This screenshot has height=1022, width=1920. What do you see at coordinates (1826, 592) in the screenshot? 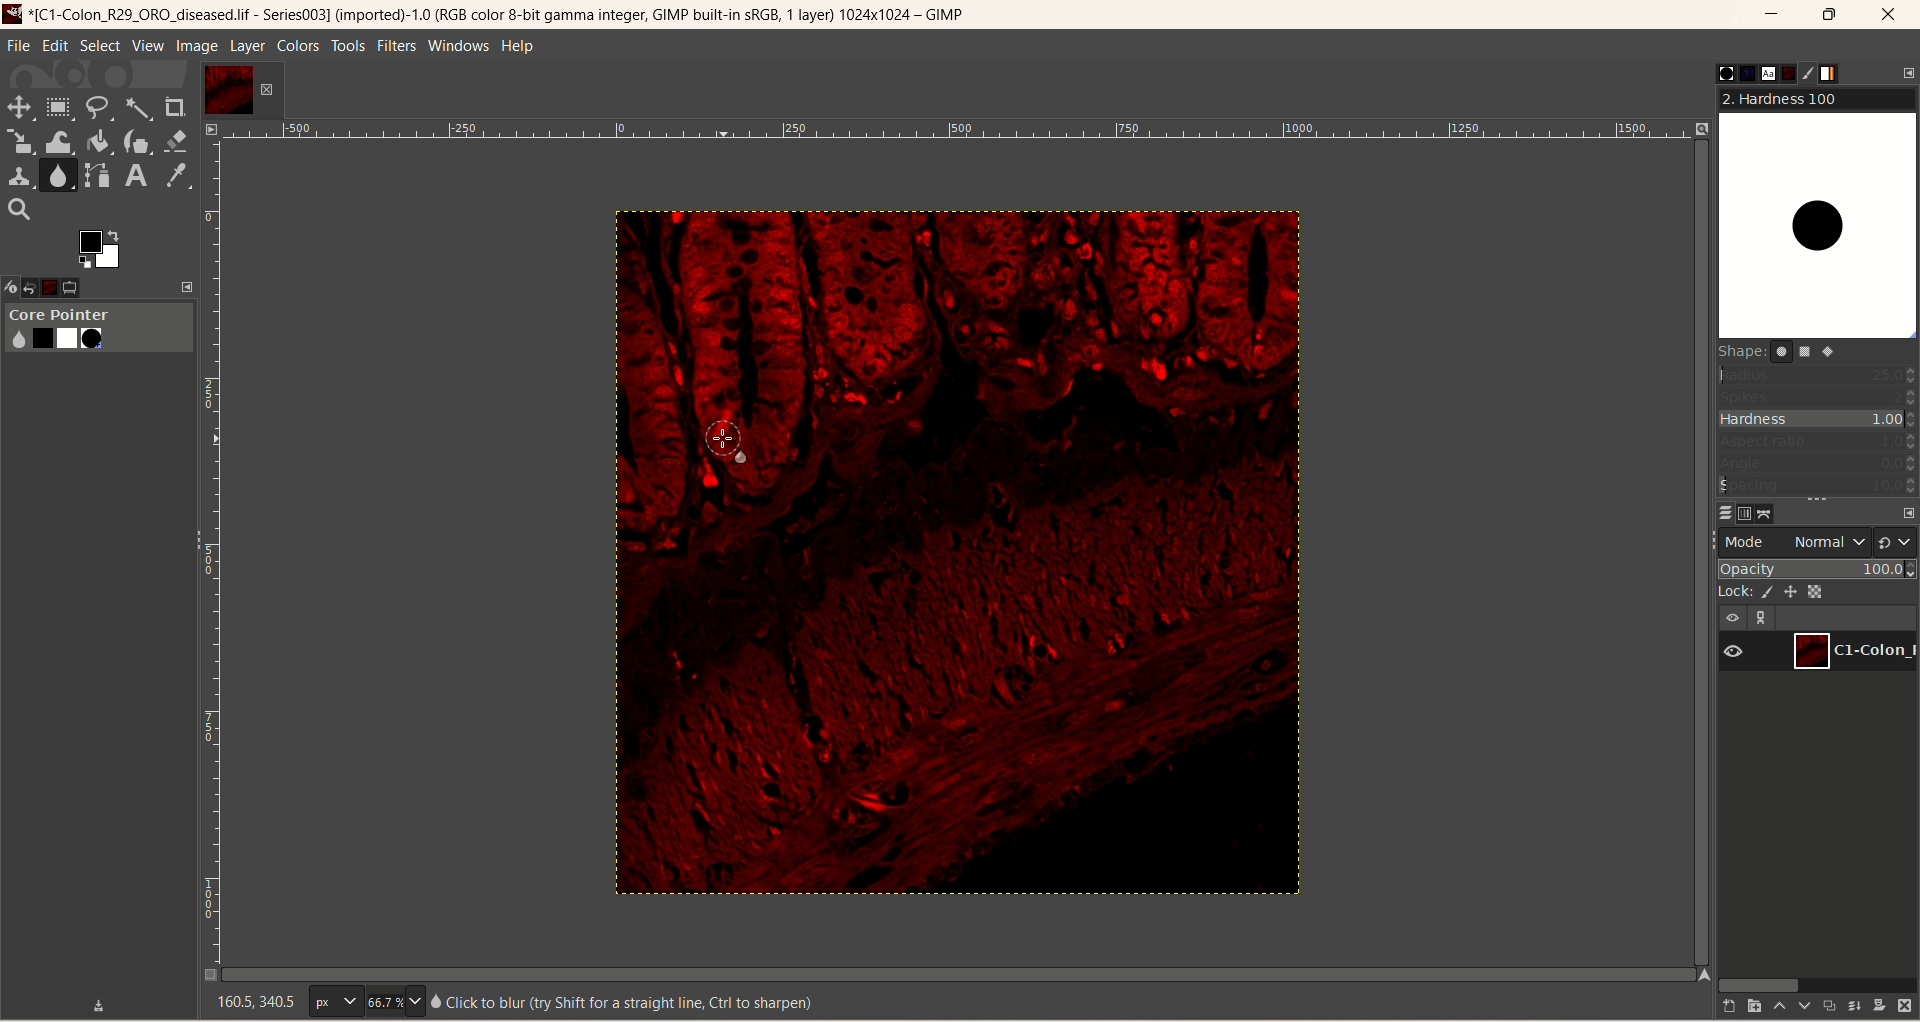
I see `lock alpha channel` at bounding box center [1826, 592].